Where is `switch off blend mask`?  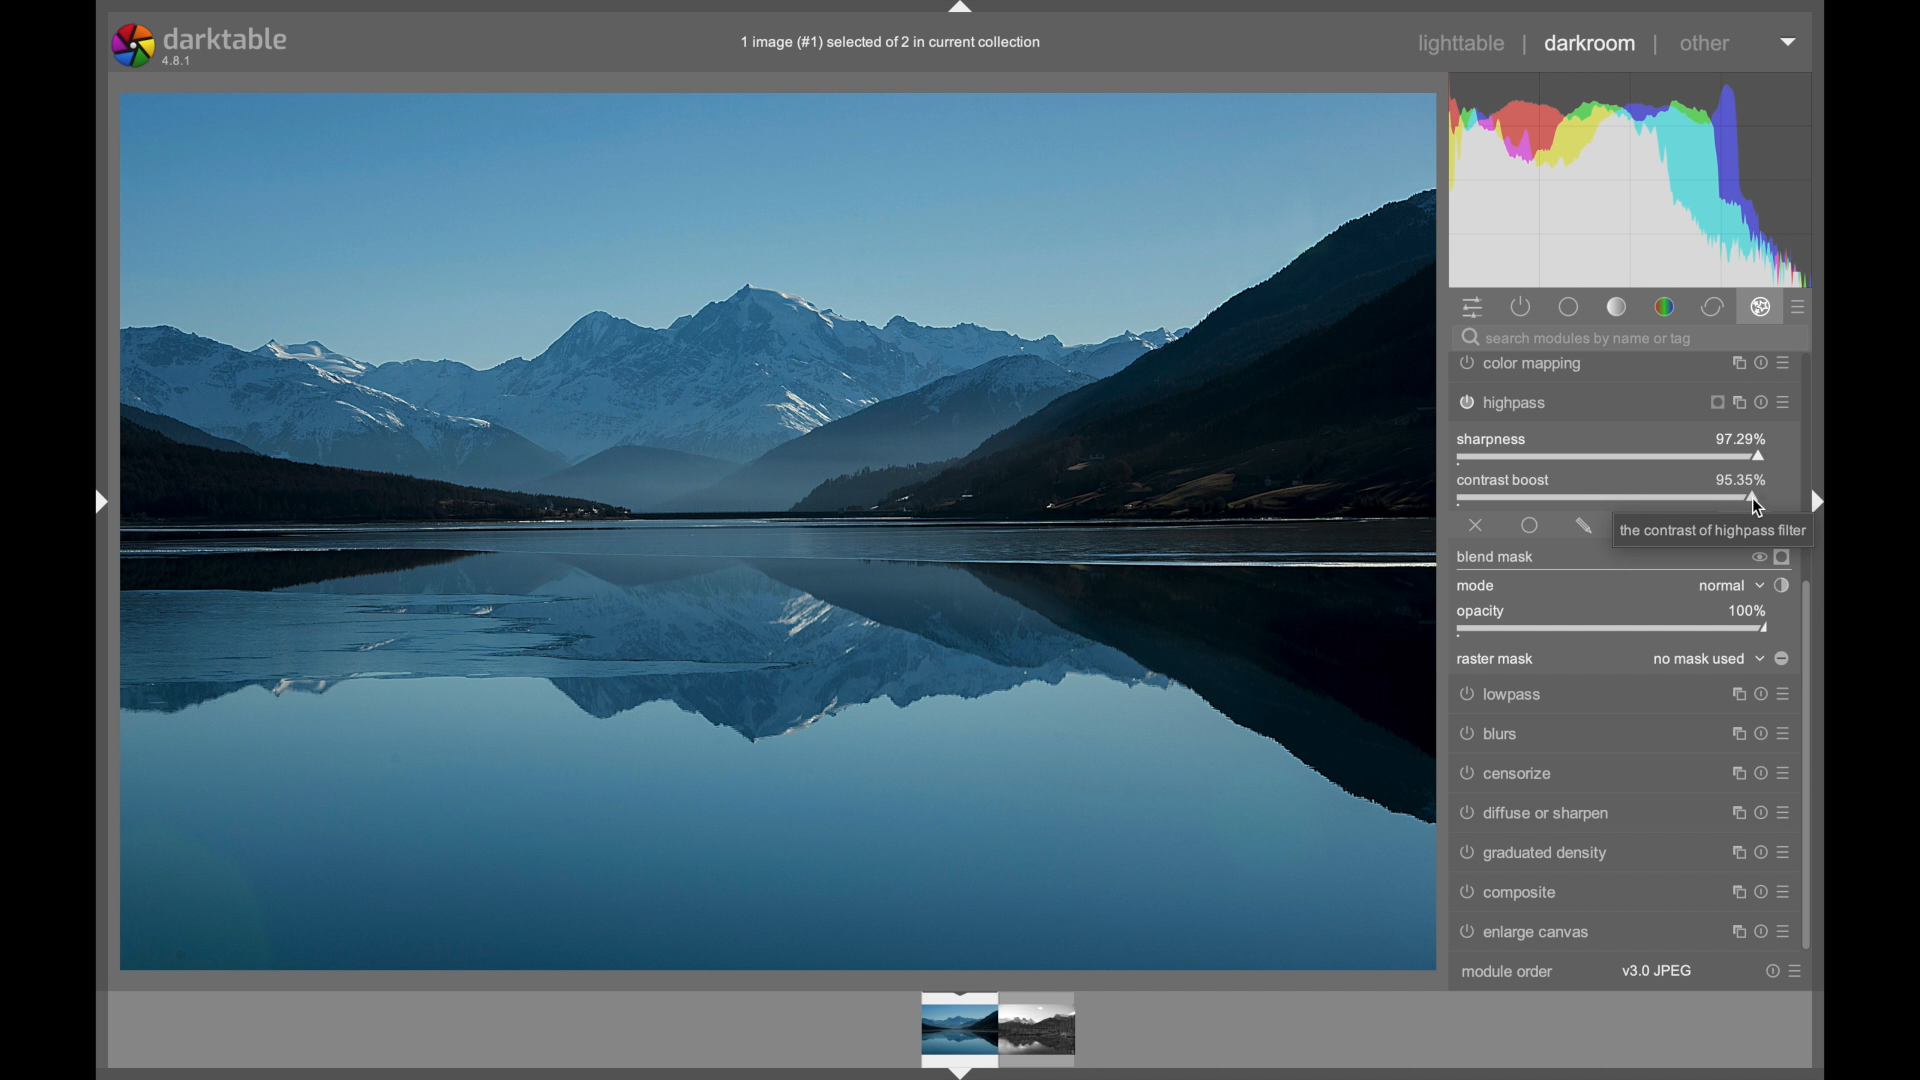
switch off blend mask is located at coordinates (1757, 559).